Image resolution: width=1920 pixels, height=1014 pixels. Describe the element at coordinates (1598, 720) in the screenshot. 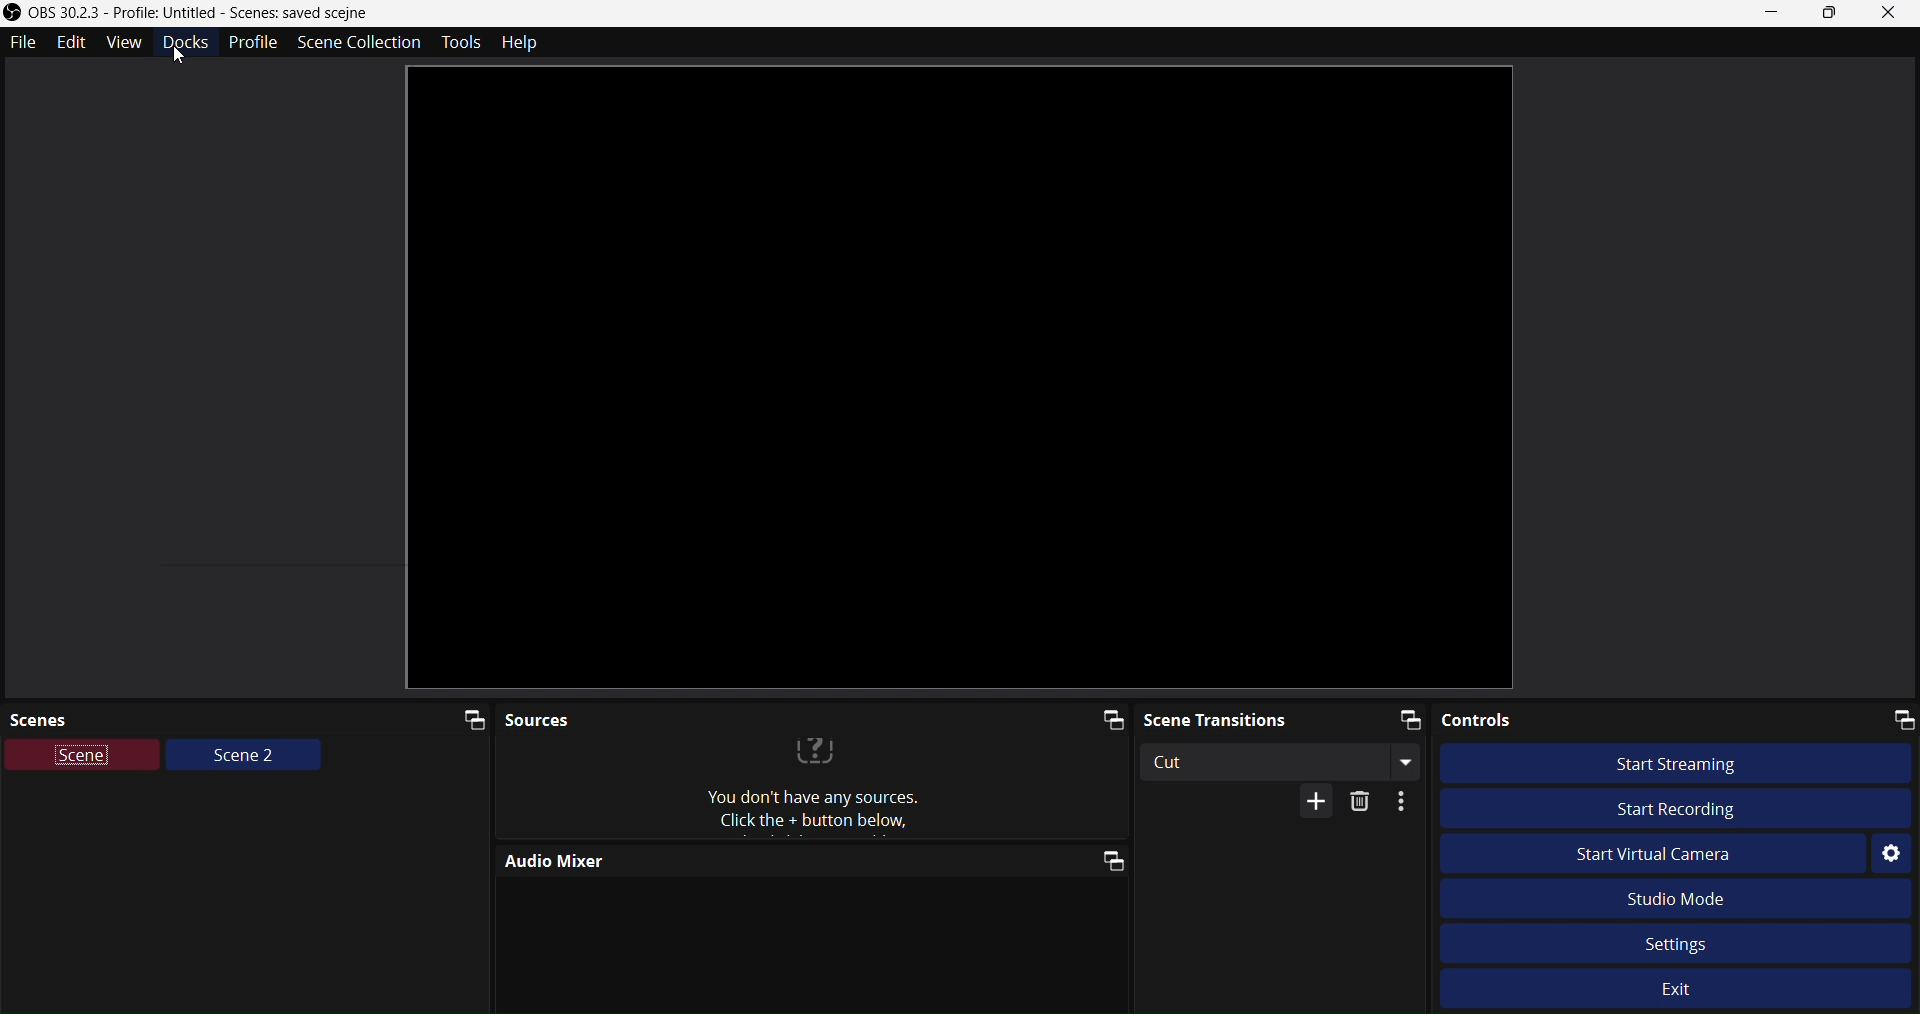

I see `Controls` at that location.